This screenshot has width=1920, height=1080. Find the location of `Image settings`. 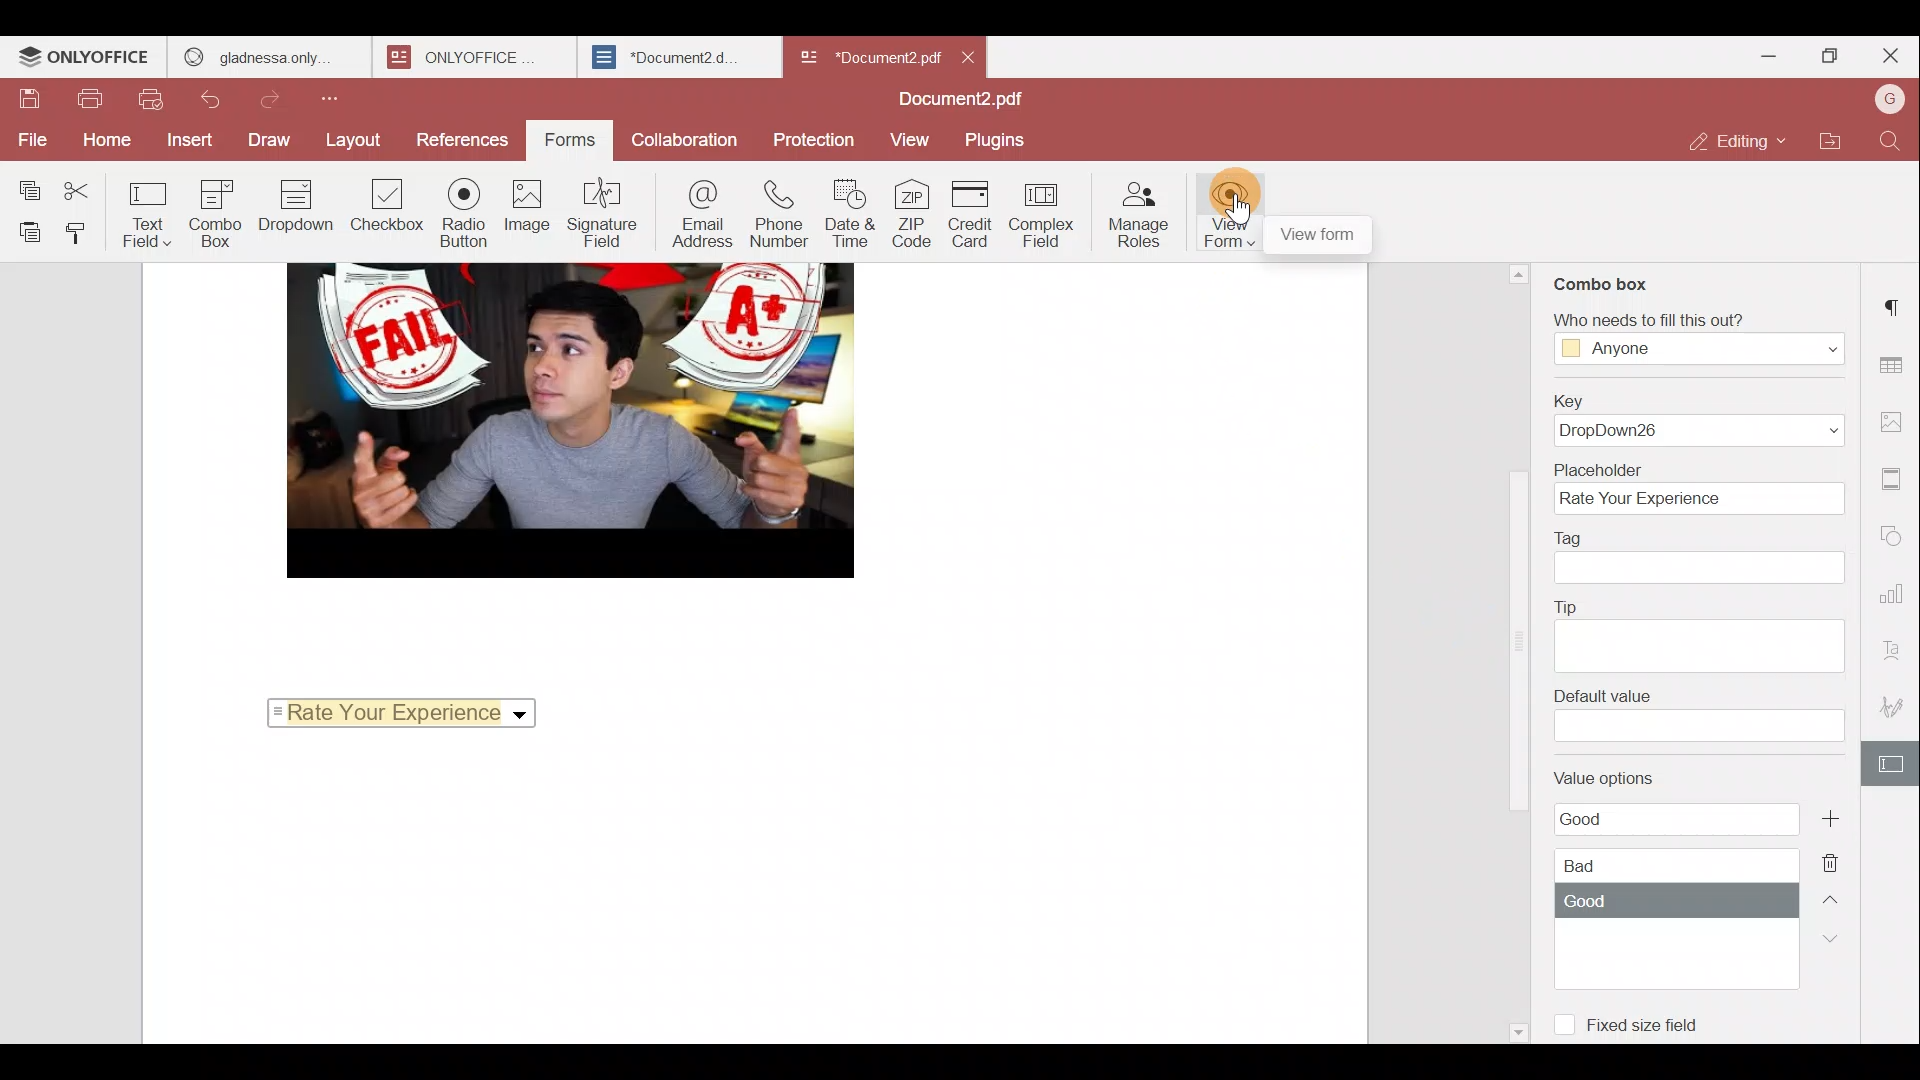

Image settings is located at coordinates (1895, 423).